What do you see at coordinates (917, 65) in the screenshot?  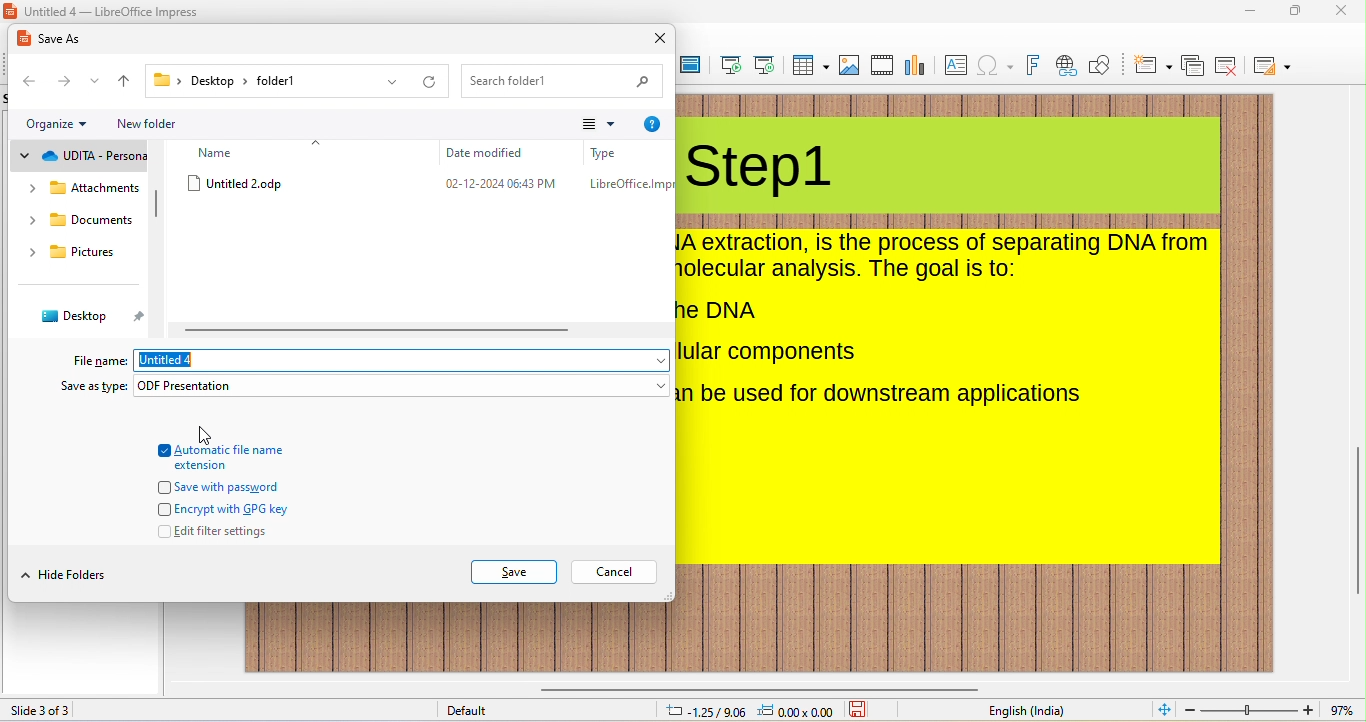 I see `chart` at bounding box center [917, 65].